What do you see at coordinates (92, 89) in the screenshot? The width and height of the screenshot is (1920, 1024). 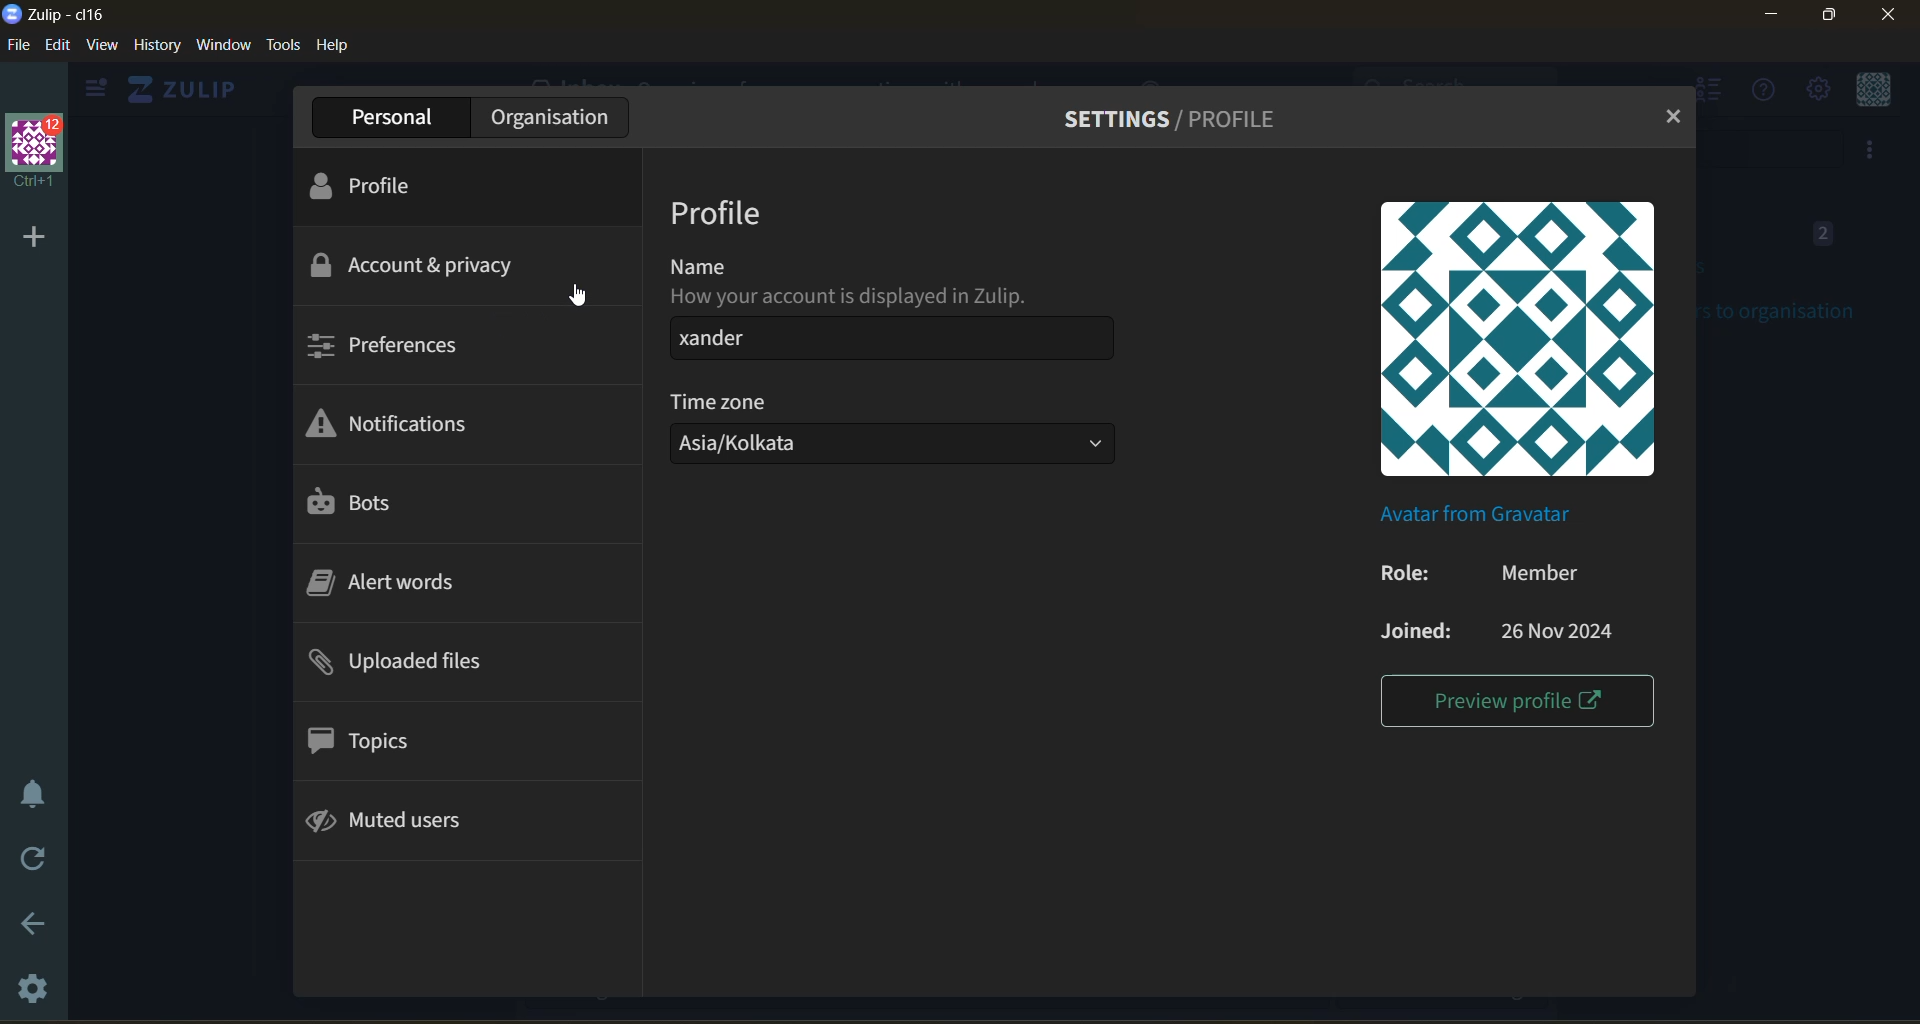 I see `show left sidebar` at bounding box center [92, 89].